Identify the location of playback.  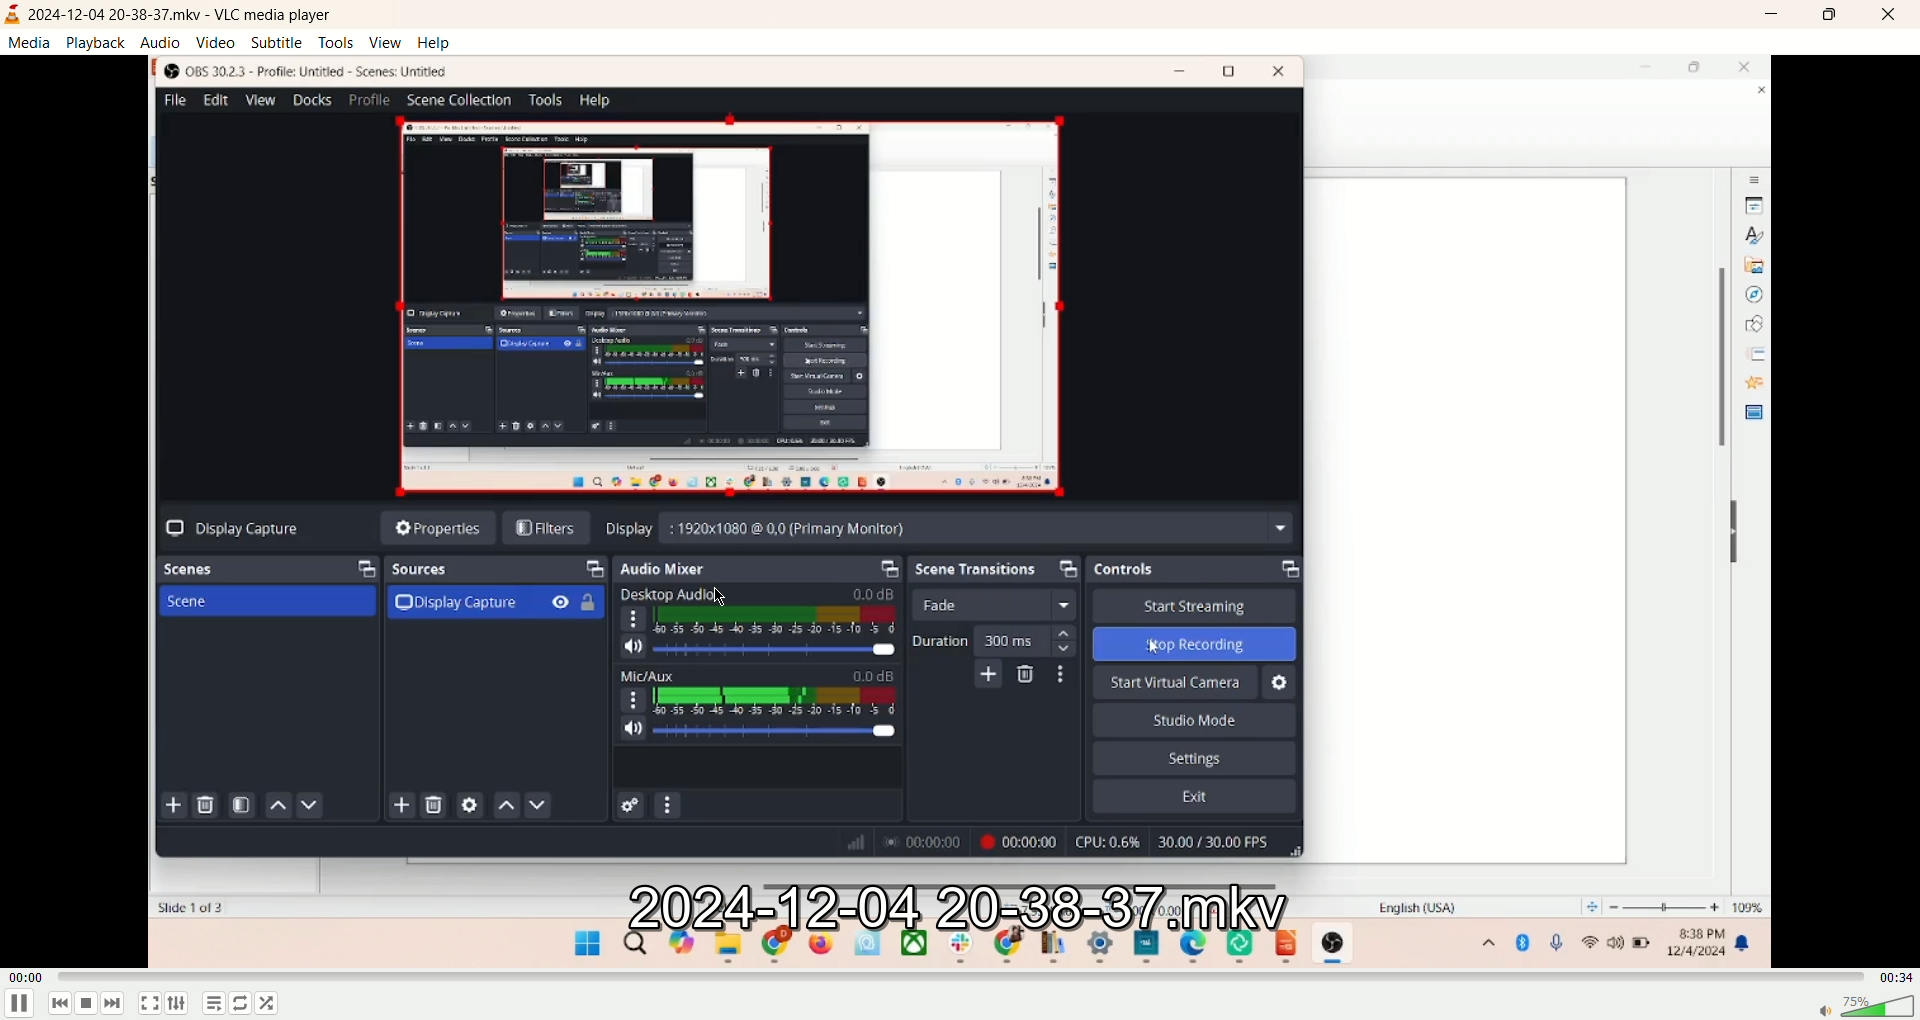
(97, 42).